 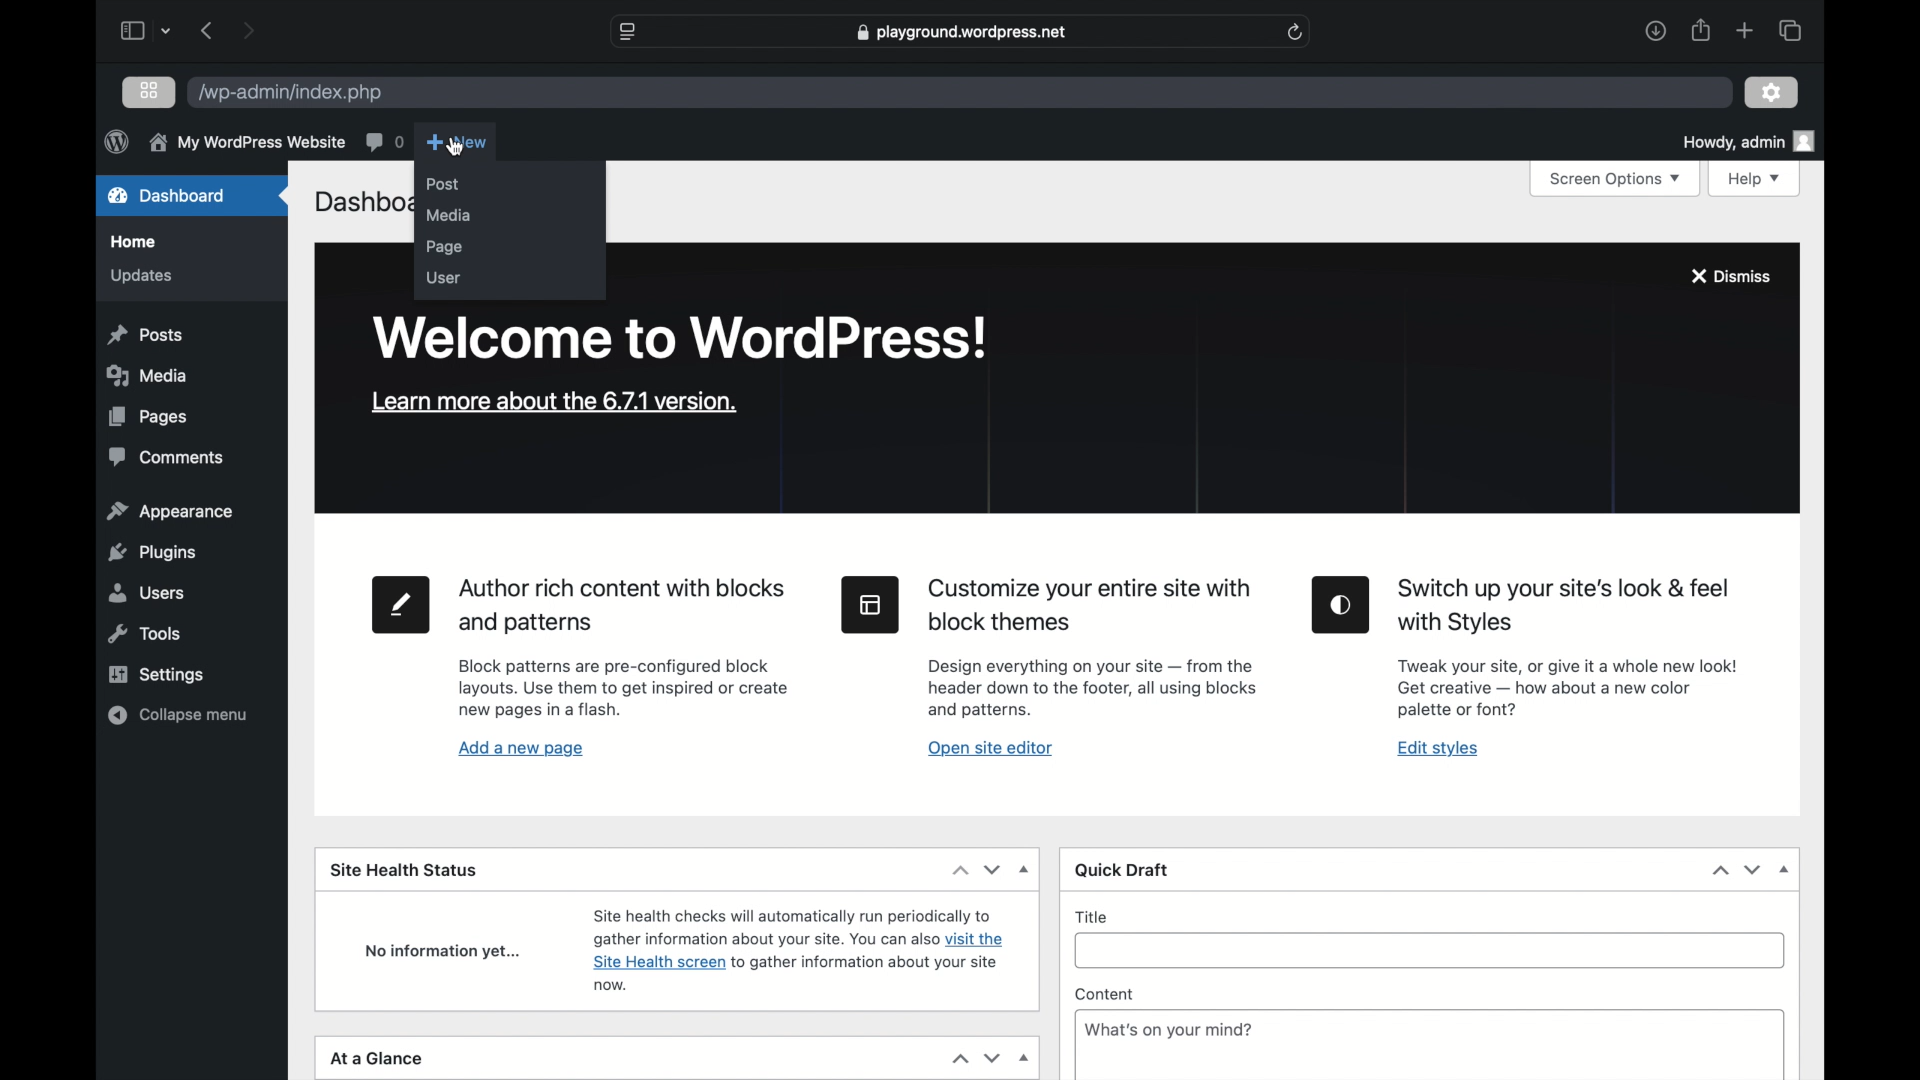 I want to click on title, so click(x=1093, y=916).